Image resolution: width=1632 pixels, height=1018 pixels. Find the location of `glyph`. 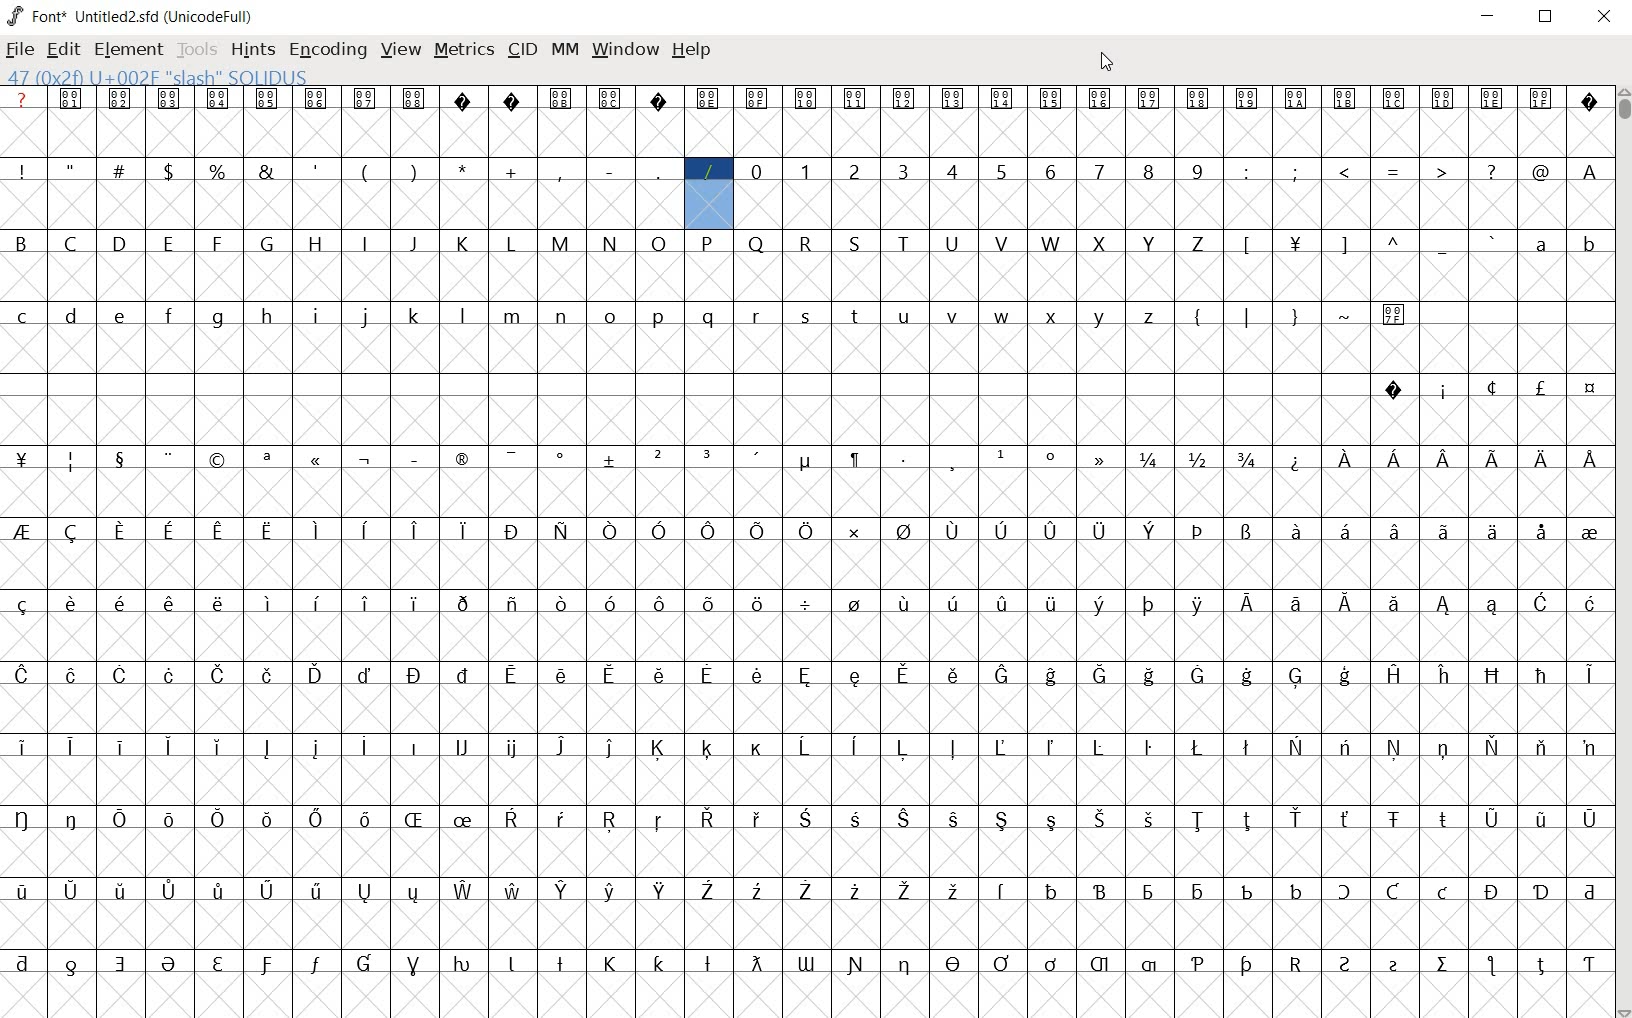

glyph is located at coordinates (1051, 964).